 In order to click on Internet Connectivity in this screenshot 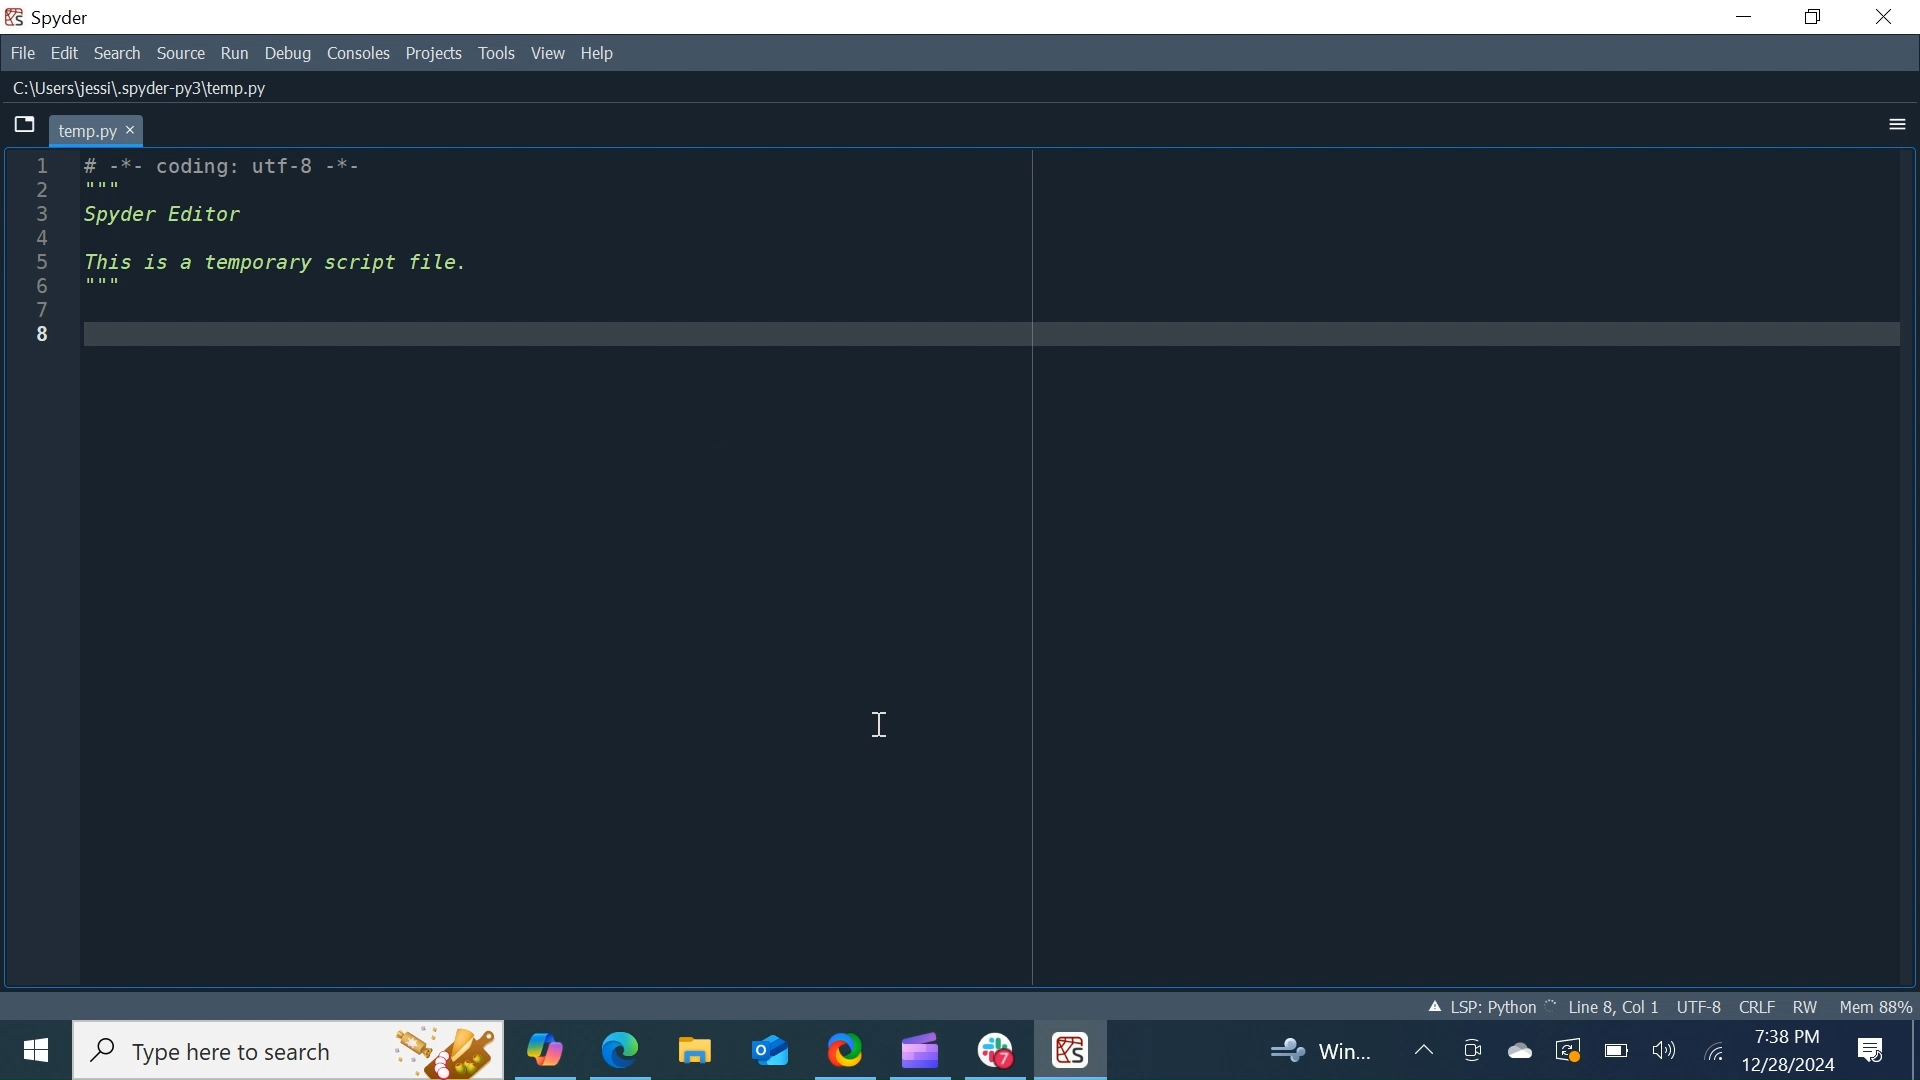, I will do `click(1711, 1052)`.